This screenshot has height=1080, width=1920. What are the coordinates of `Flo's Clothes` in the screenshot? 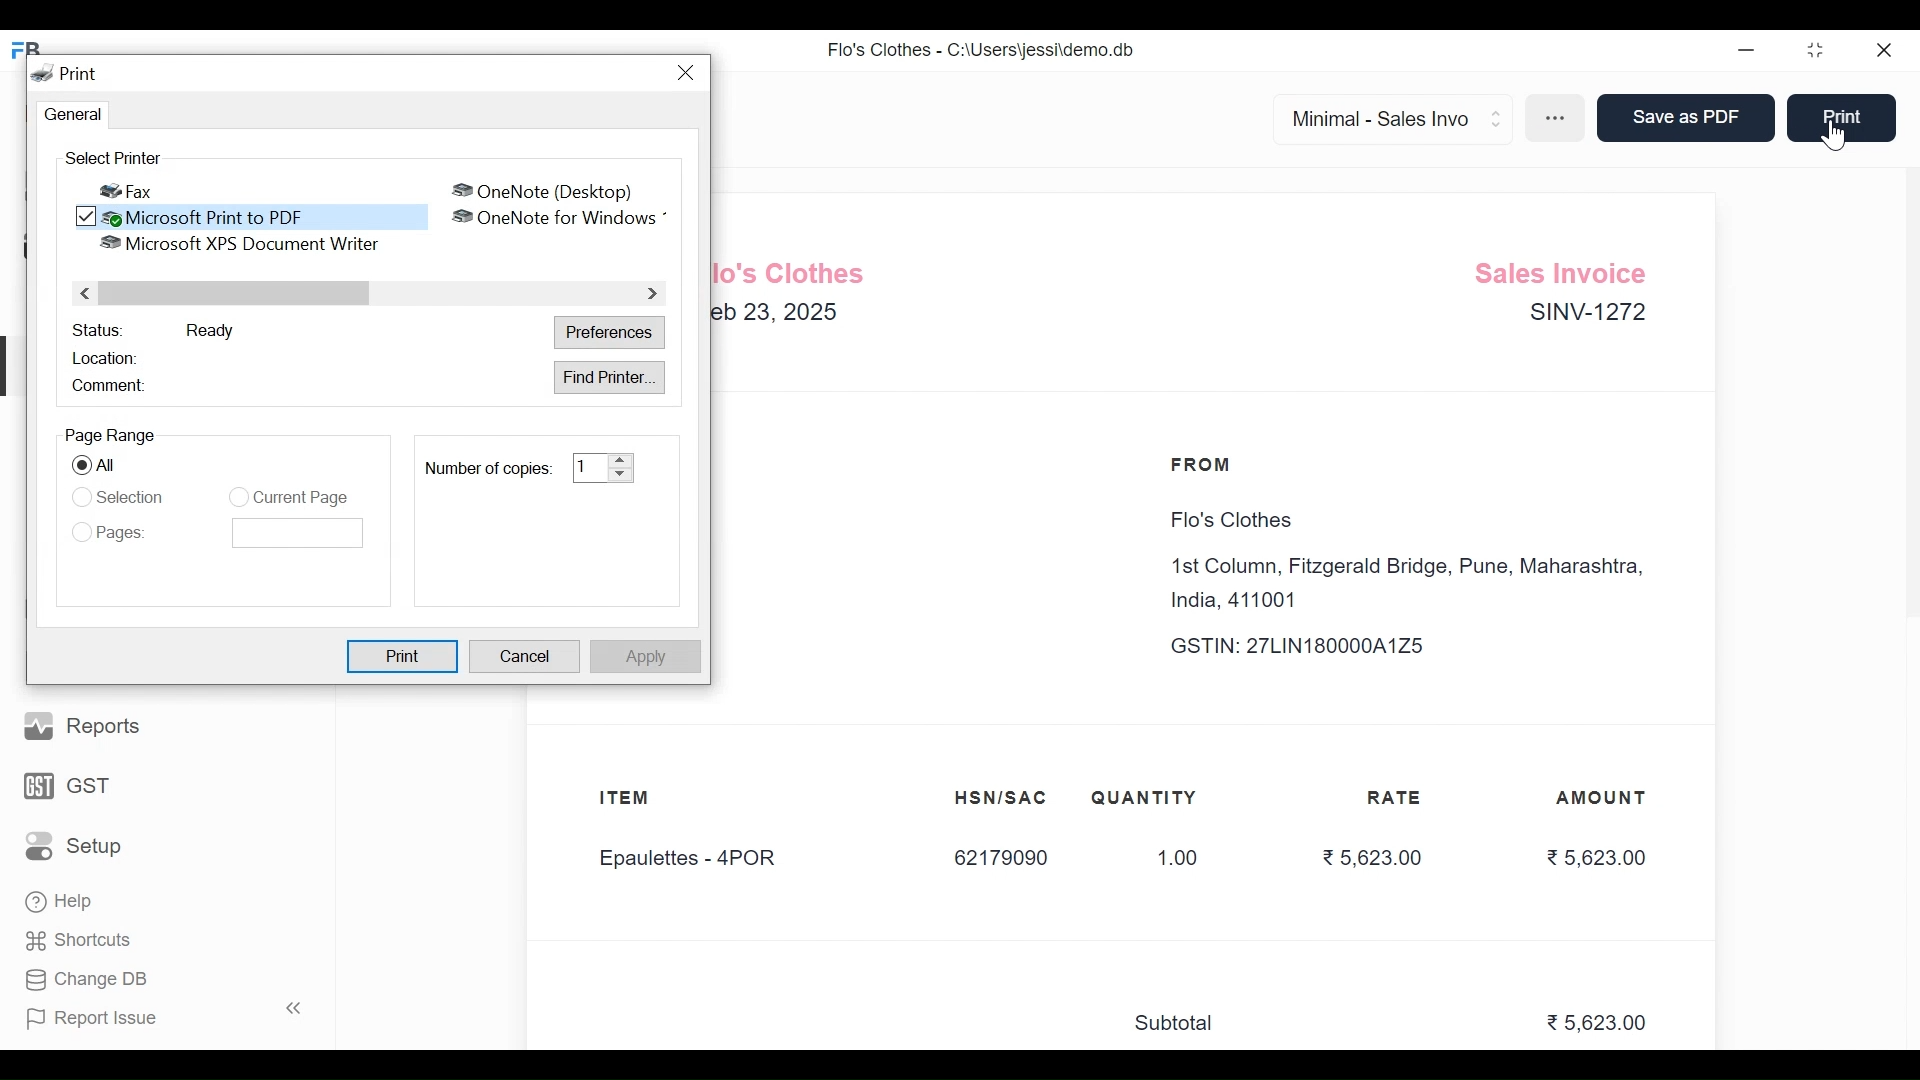 It's located at (1226, 521).